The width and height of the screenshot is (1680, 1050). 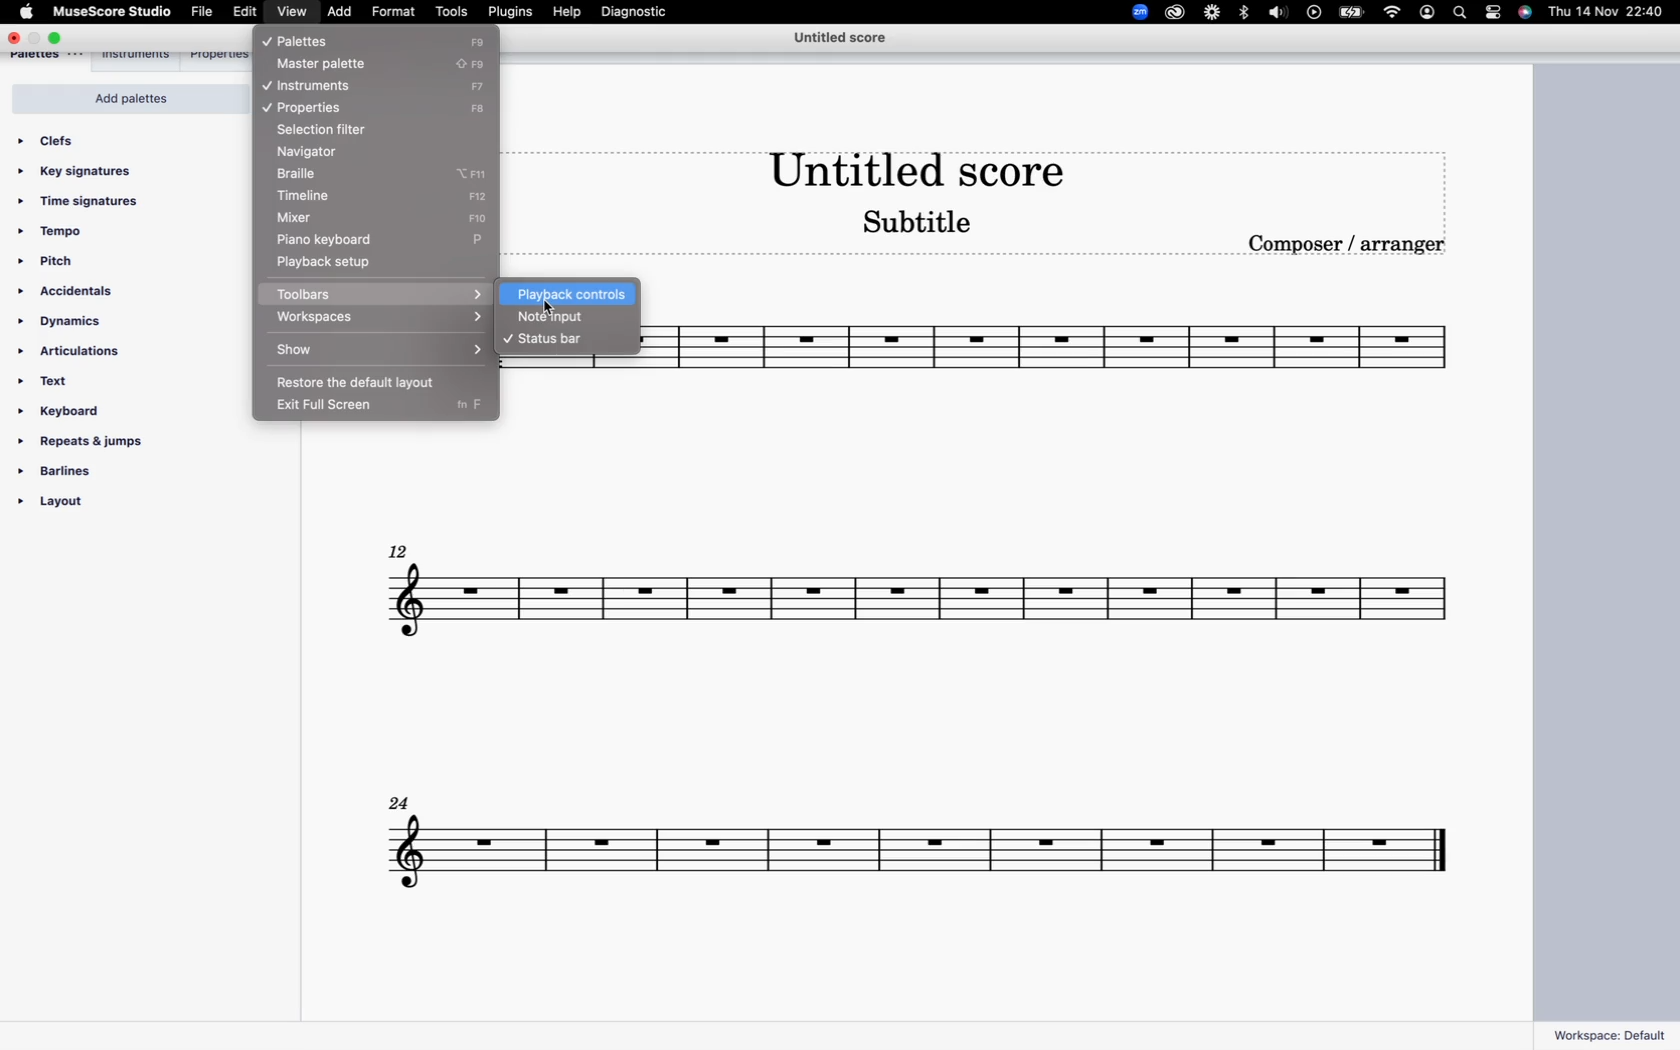 I want to click on score, so click(x=915, y=609).